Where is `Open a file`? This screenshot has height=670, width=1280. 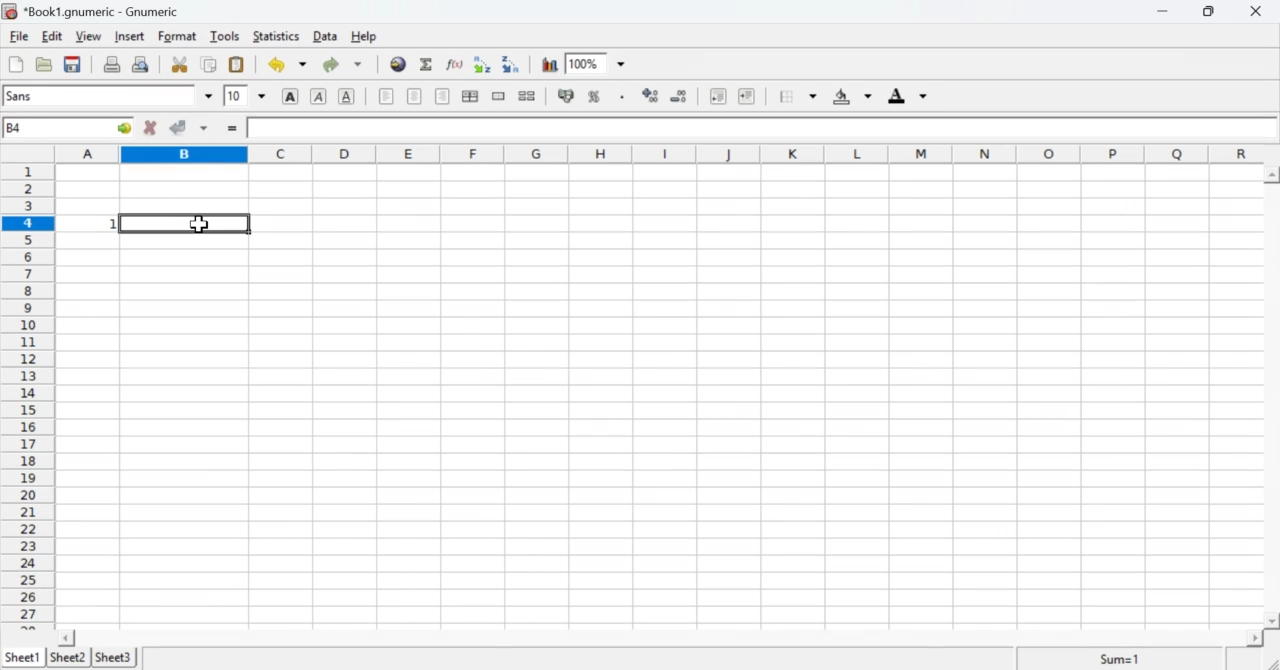 Open a file is located at coordinates (46, 65).